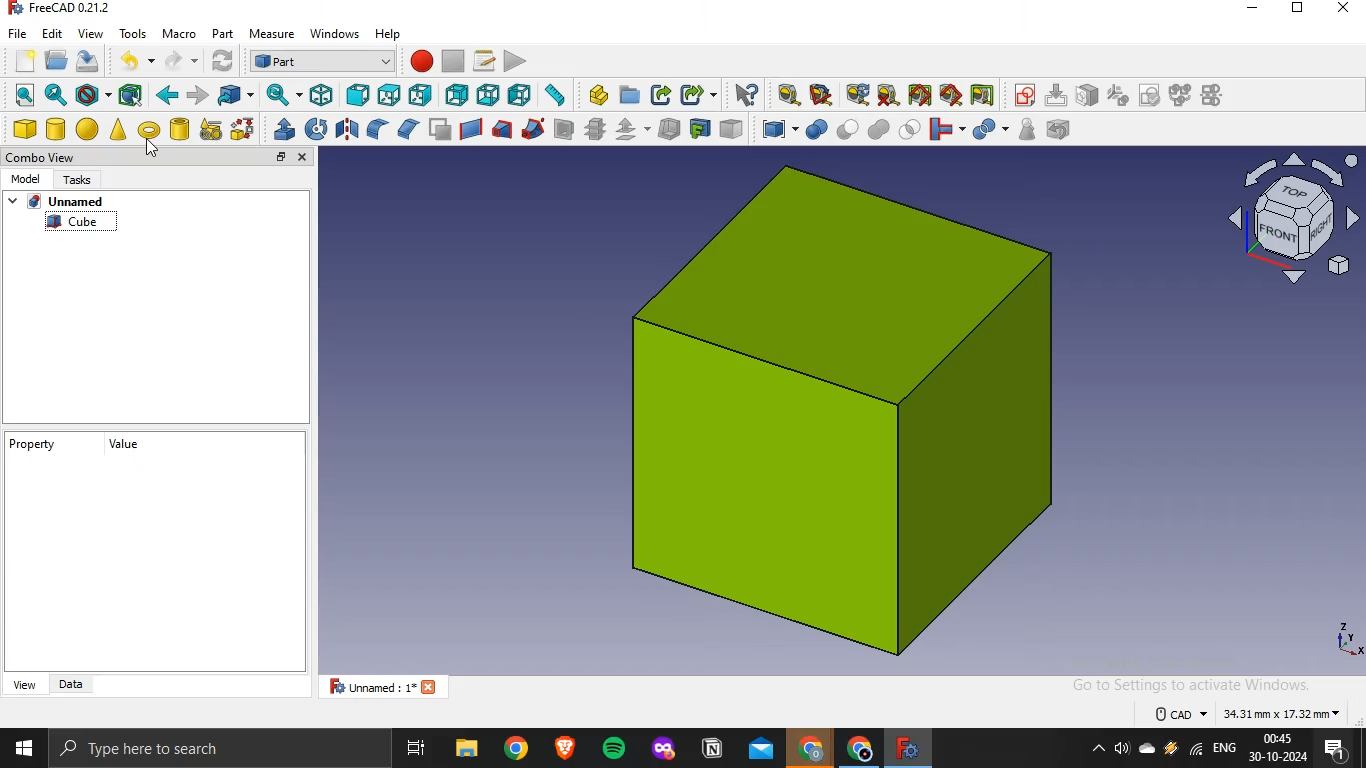 This screenshot has height=768, width=1366. I want to click on help, so click(389, 33).